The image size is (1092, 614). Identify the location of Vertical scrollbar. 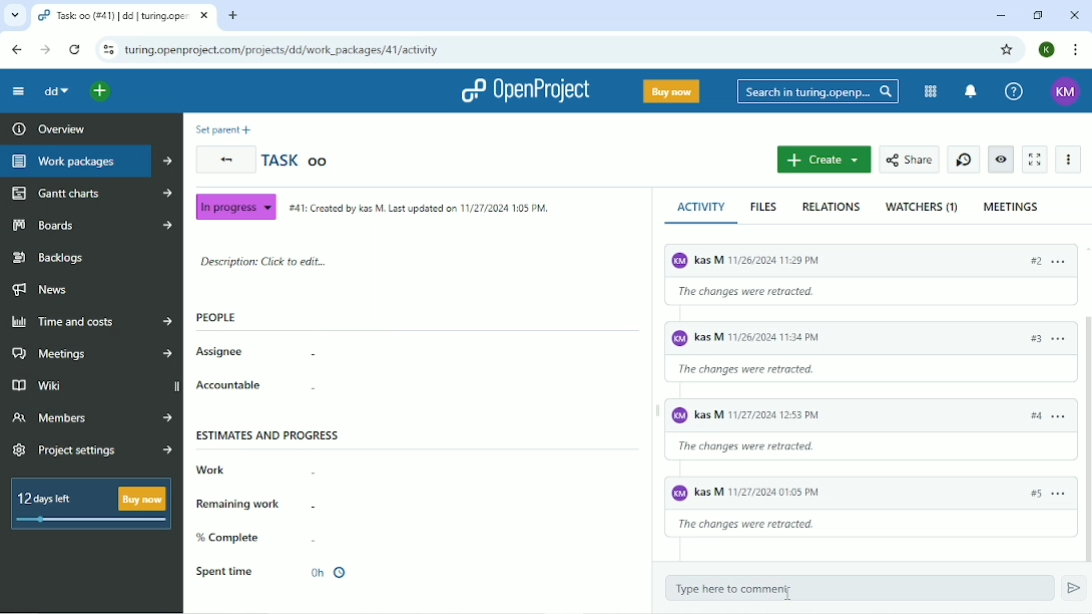
(1085, 435).